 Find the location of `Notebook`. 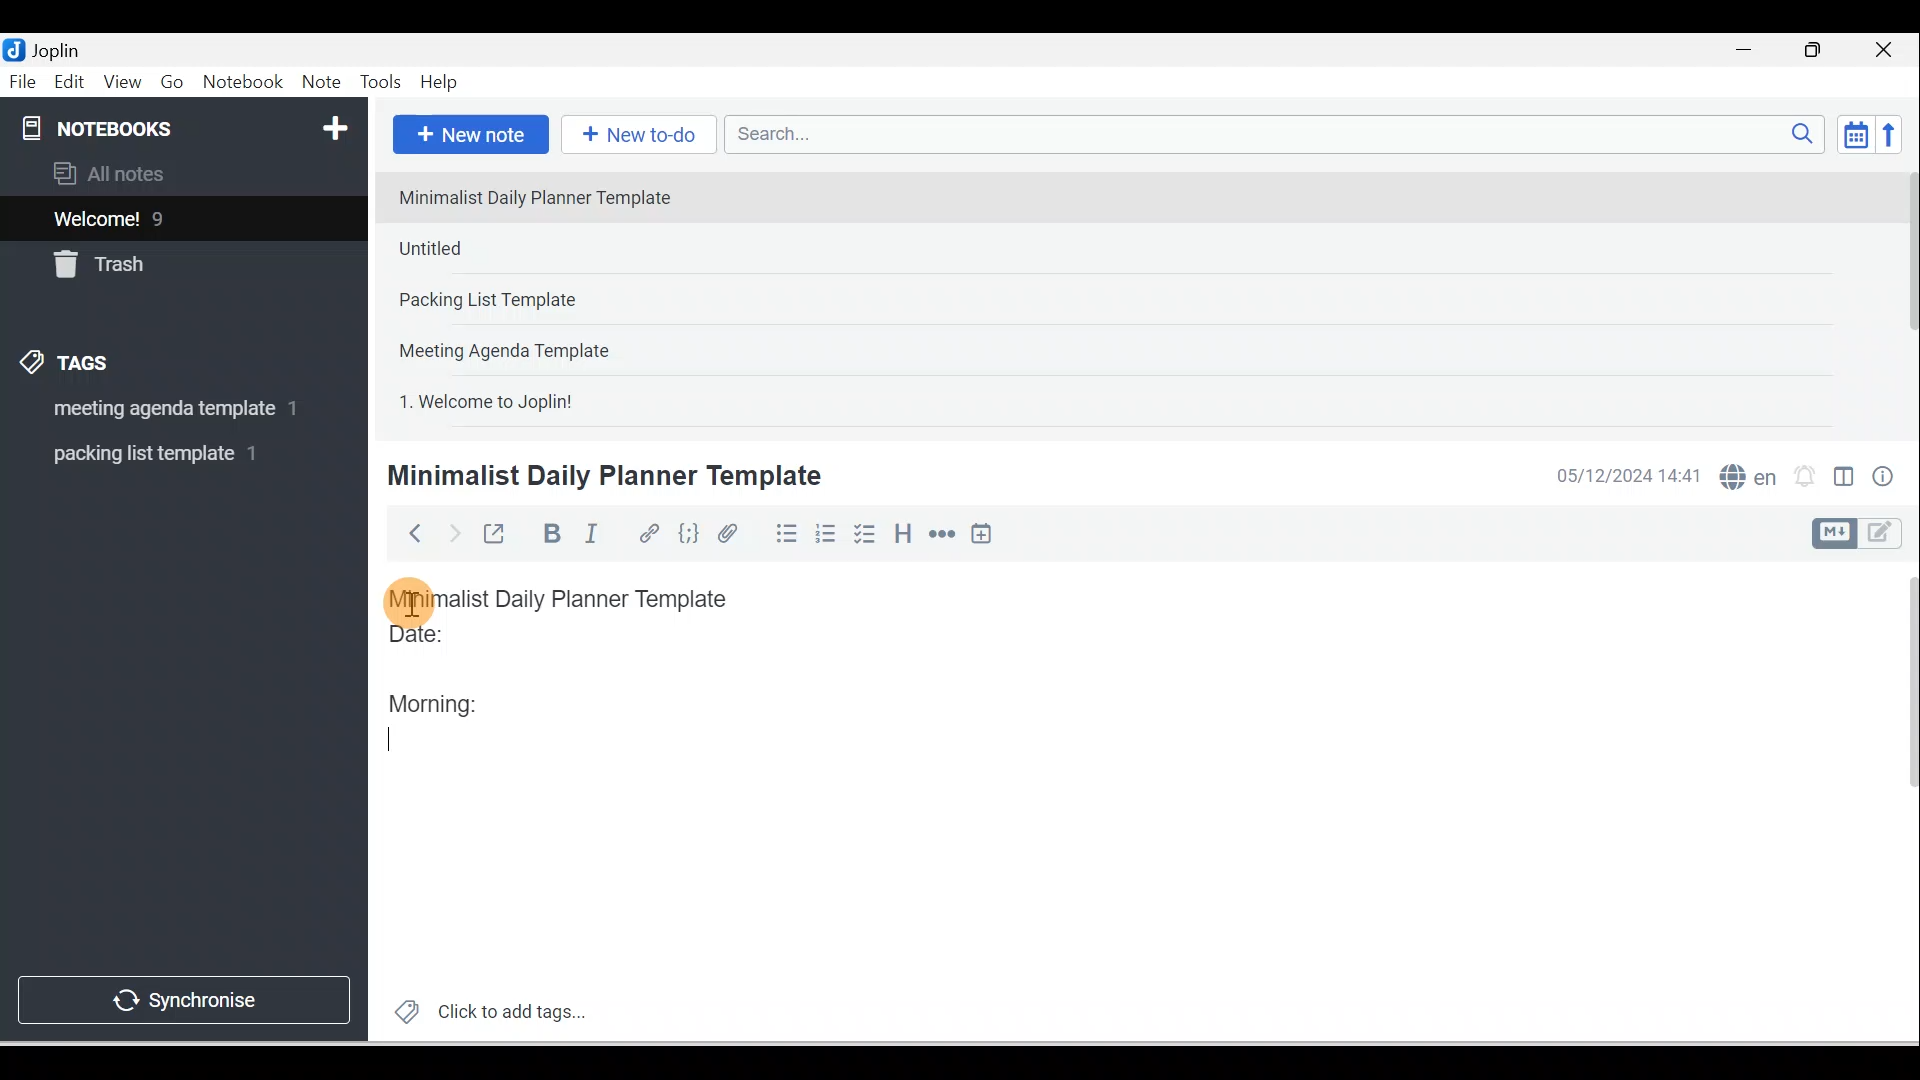

Notebook is located at coordinates (242, 83).